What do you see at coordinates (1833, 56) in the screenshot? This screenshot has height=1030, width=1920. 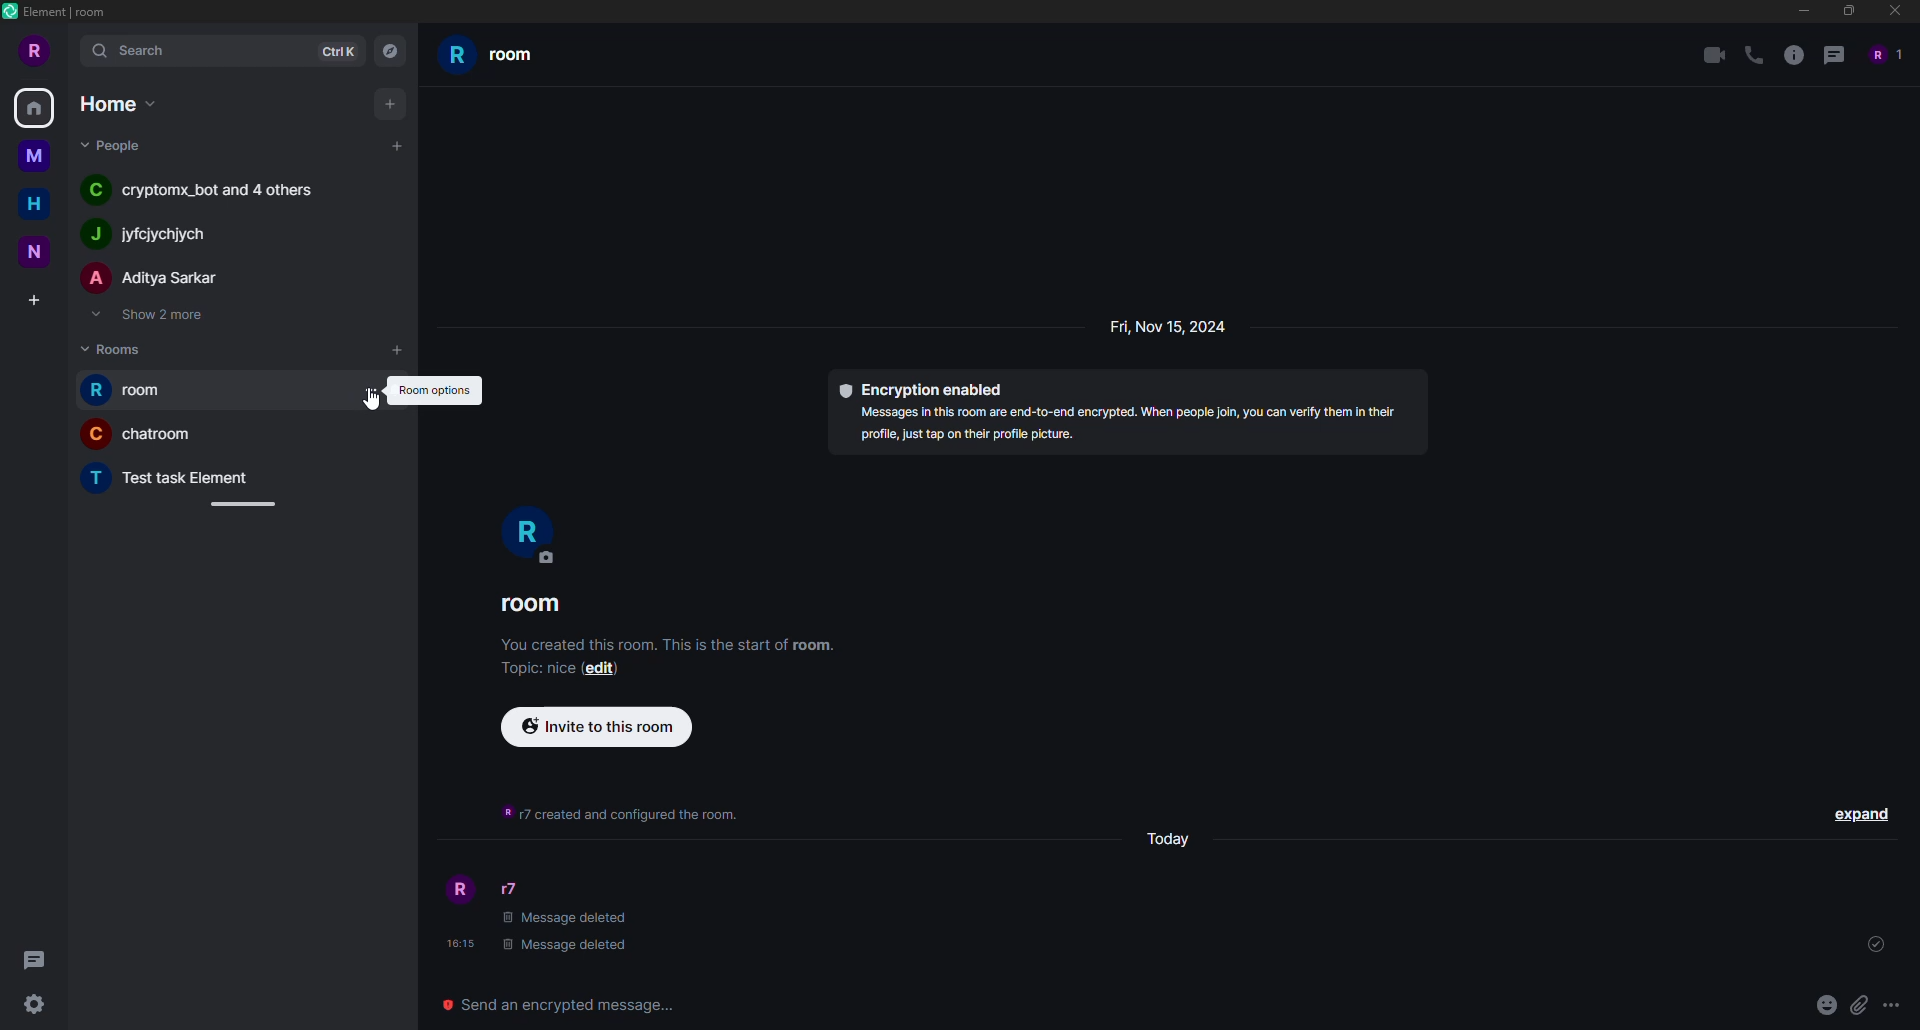 I see `threads` at bounding box center [1833, 56].